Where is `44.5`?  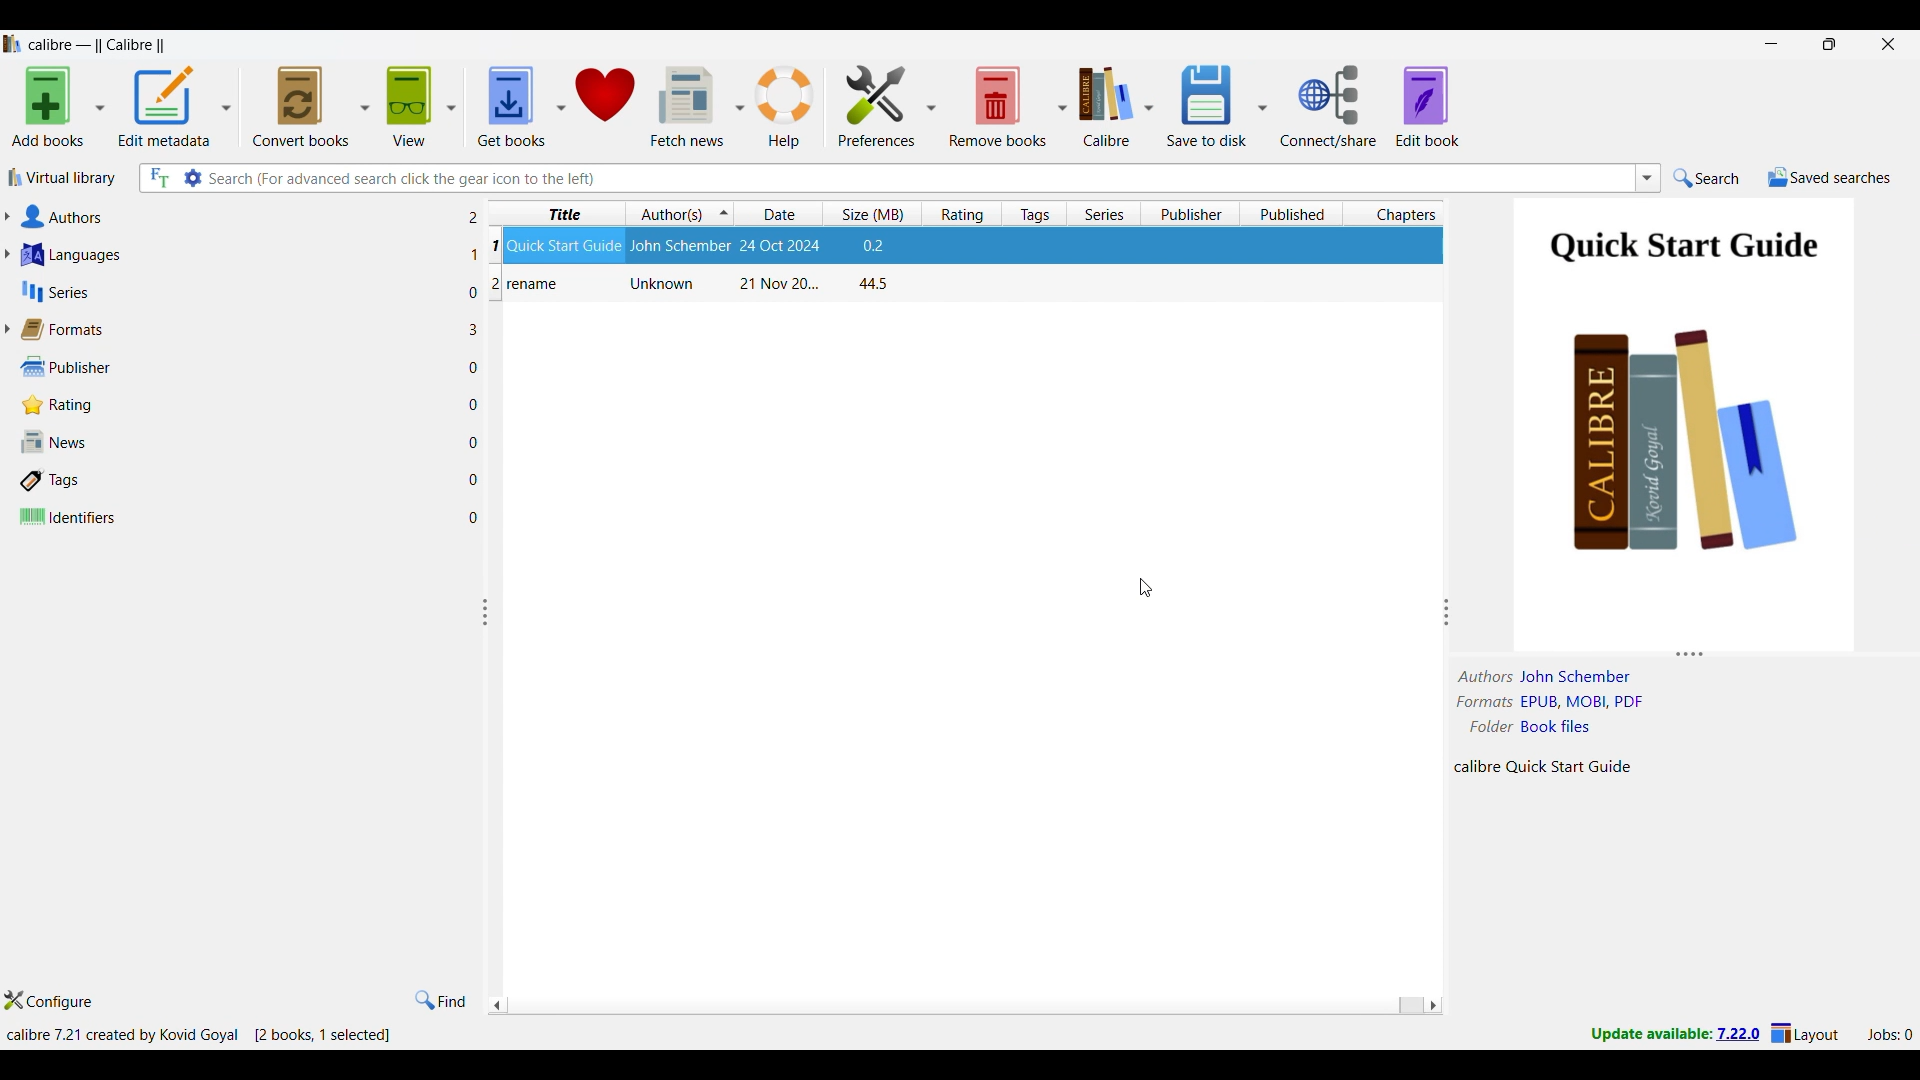
44.5 is located at coordinates (874, 284).